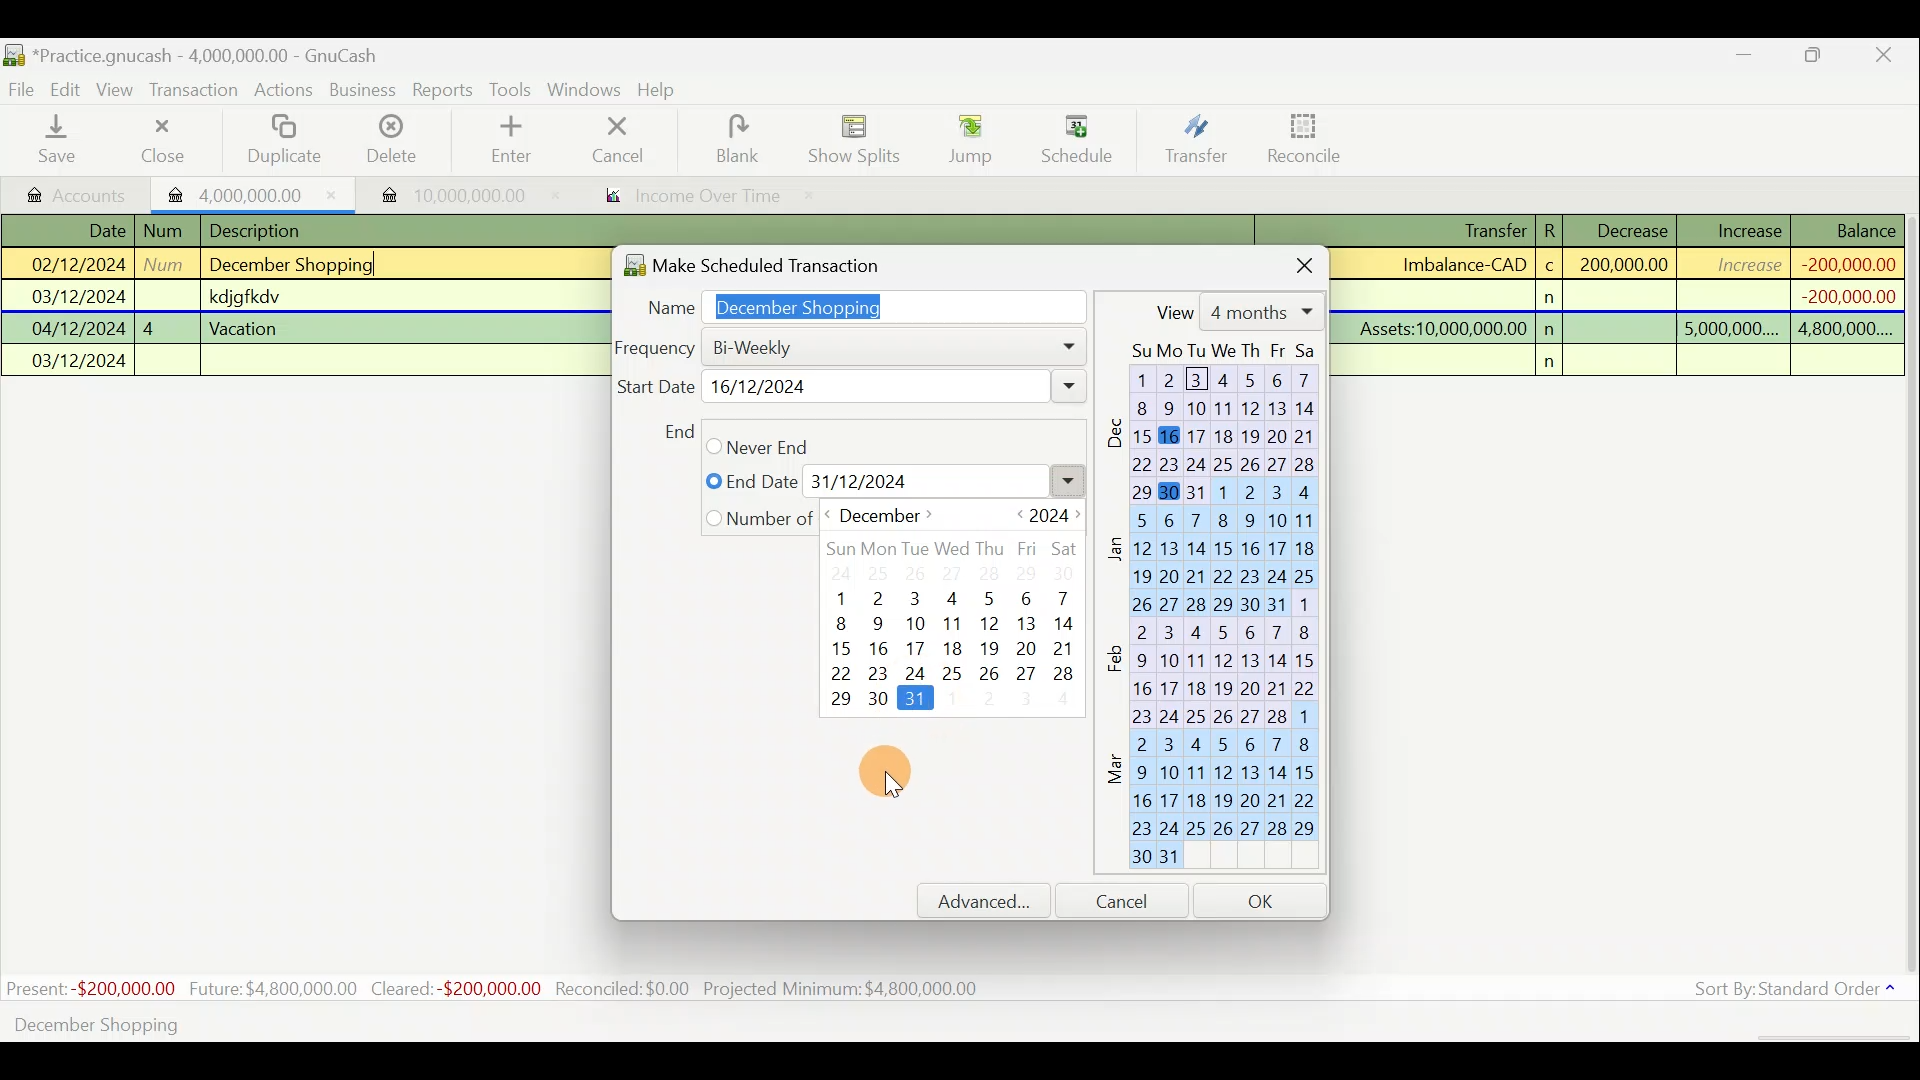 This screenshot has height=1080, width=1920. I want to click on Cursor, so click(1075, 131).